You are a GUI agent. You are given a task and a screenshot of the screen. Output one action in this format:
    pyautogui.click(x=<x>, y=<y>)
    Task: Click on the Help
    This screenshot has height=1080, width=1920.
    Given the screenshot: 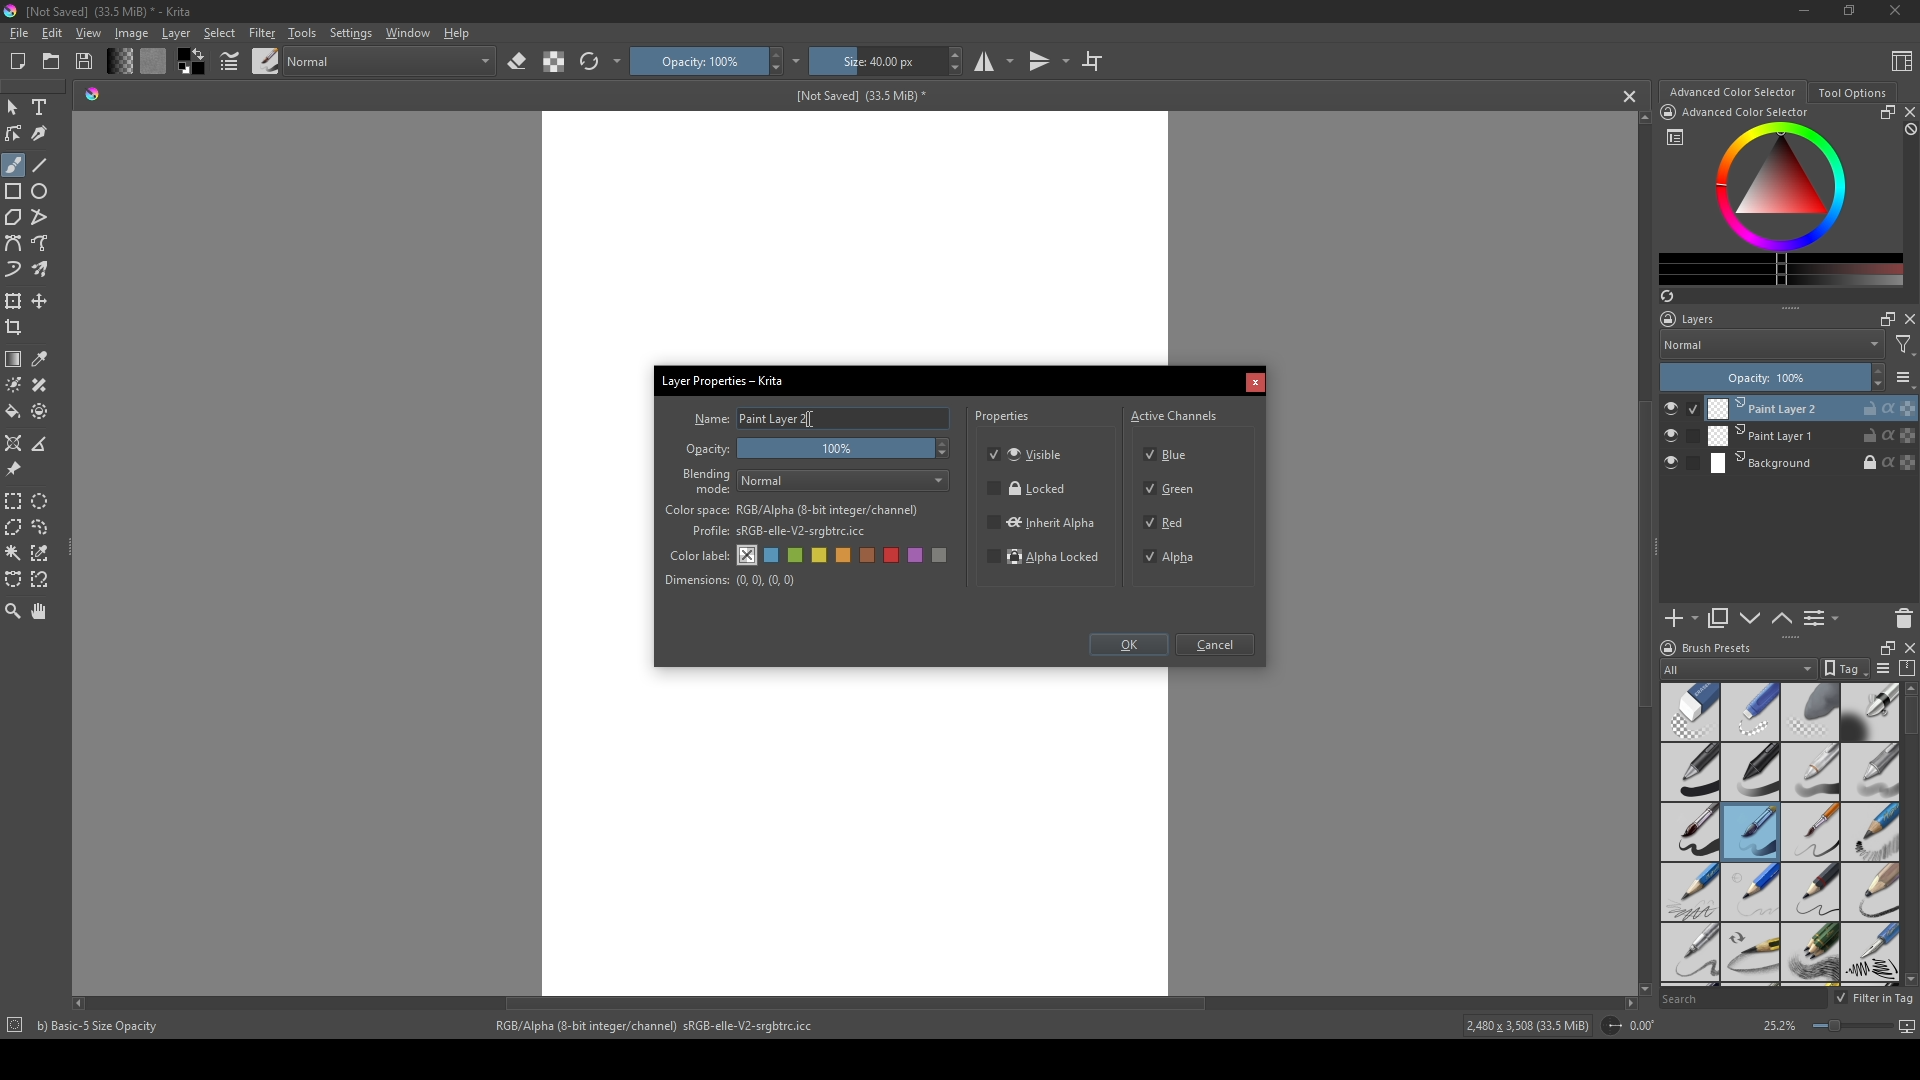 What is the action you would take?
    pyautogui.click(x=458, y=32)
    